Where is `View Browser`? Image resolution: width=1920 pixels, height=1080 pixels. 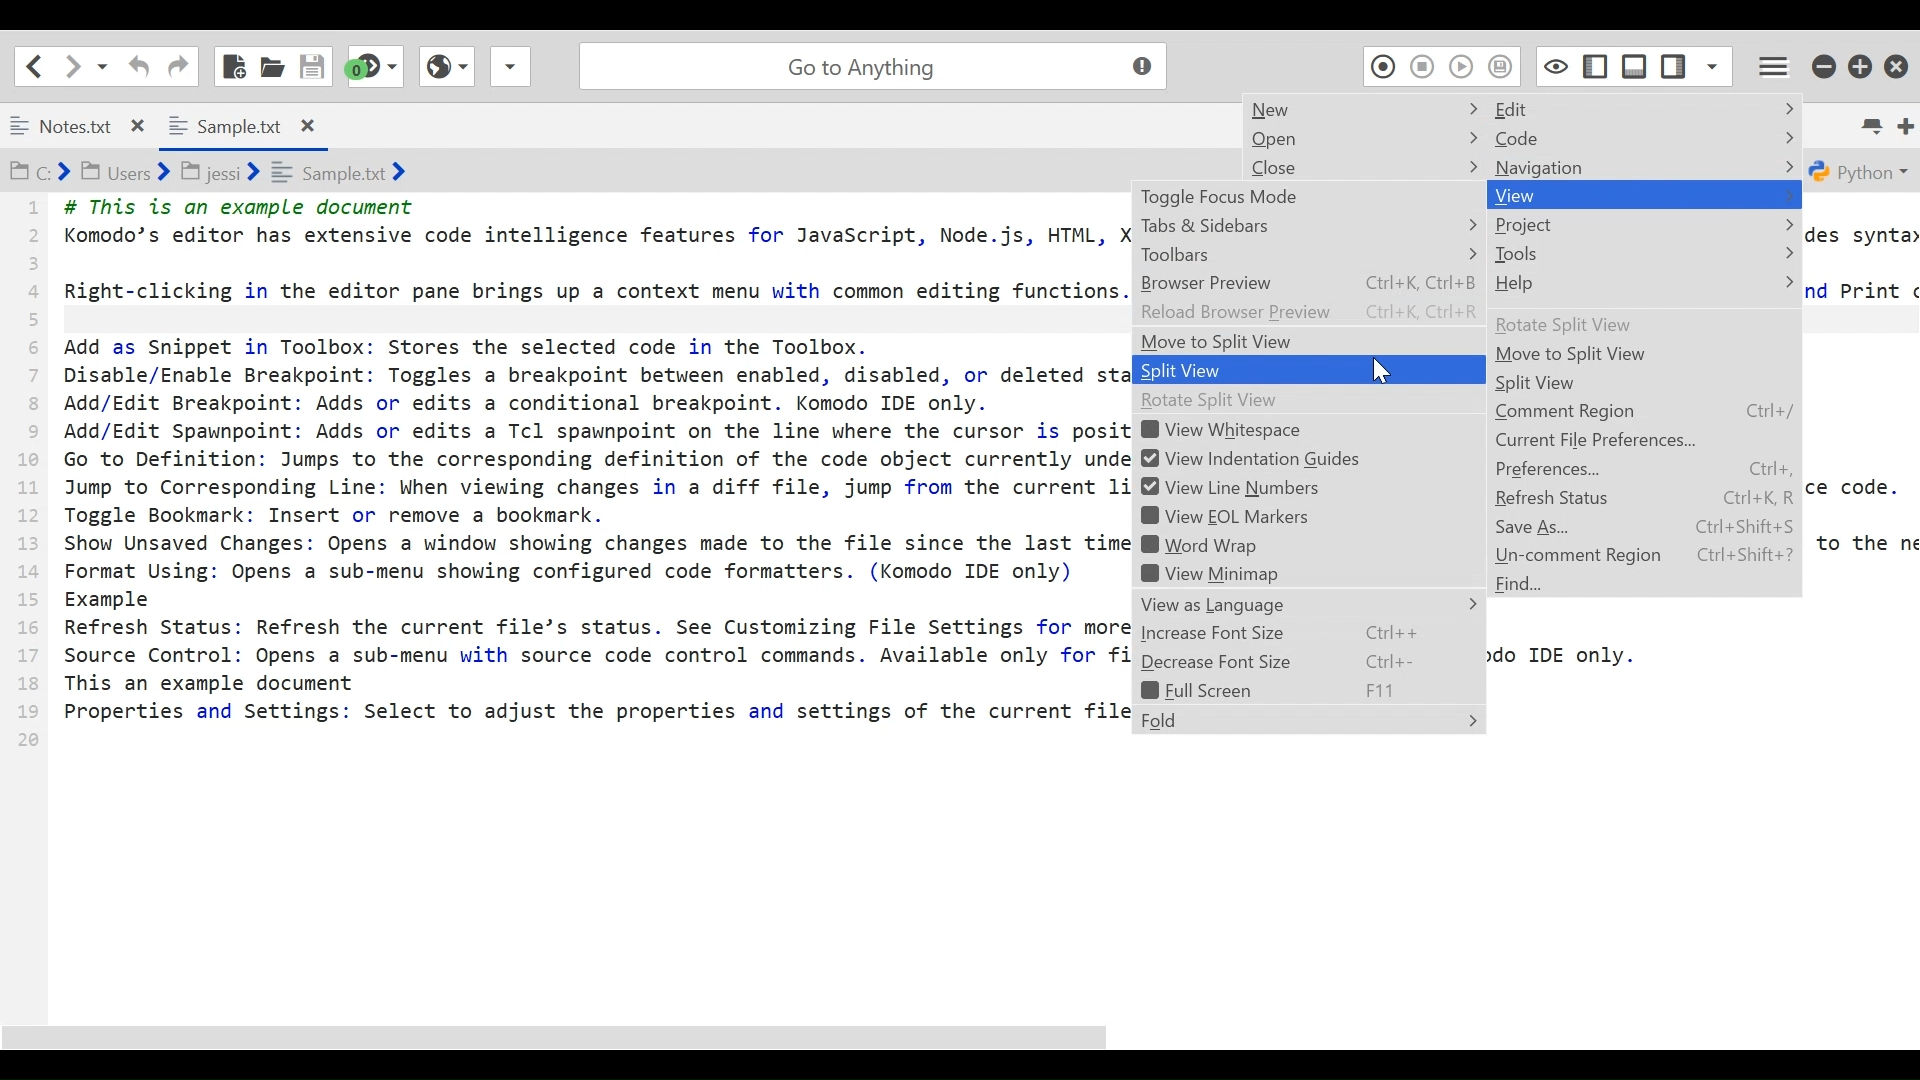 View Browser is located at coordinates (445, 66).